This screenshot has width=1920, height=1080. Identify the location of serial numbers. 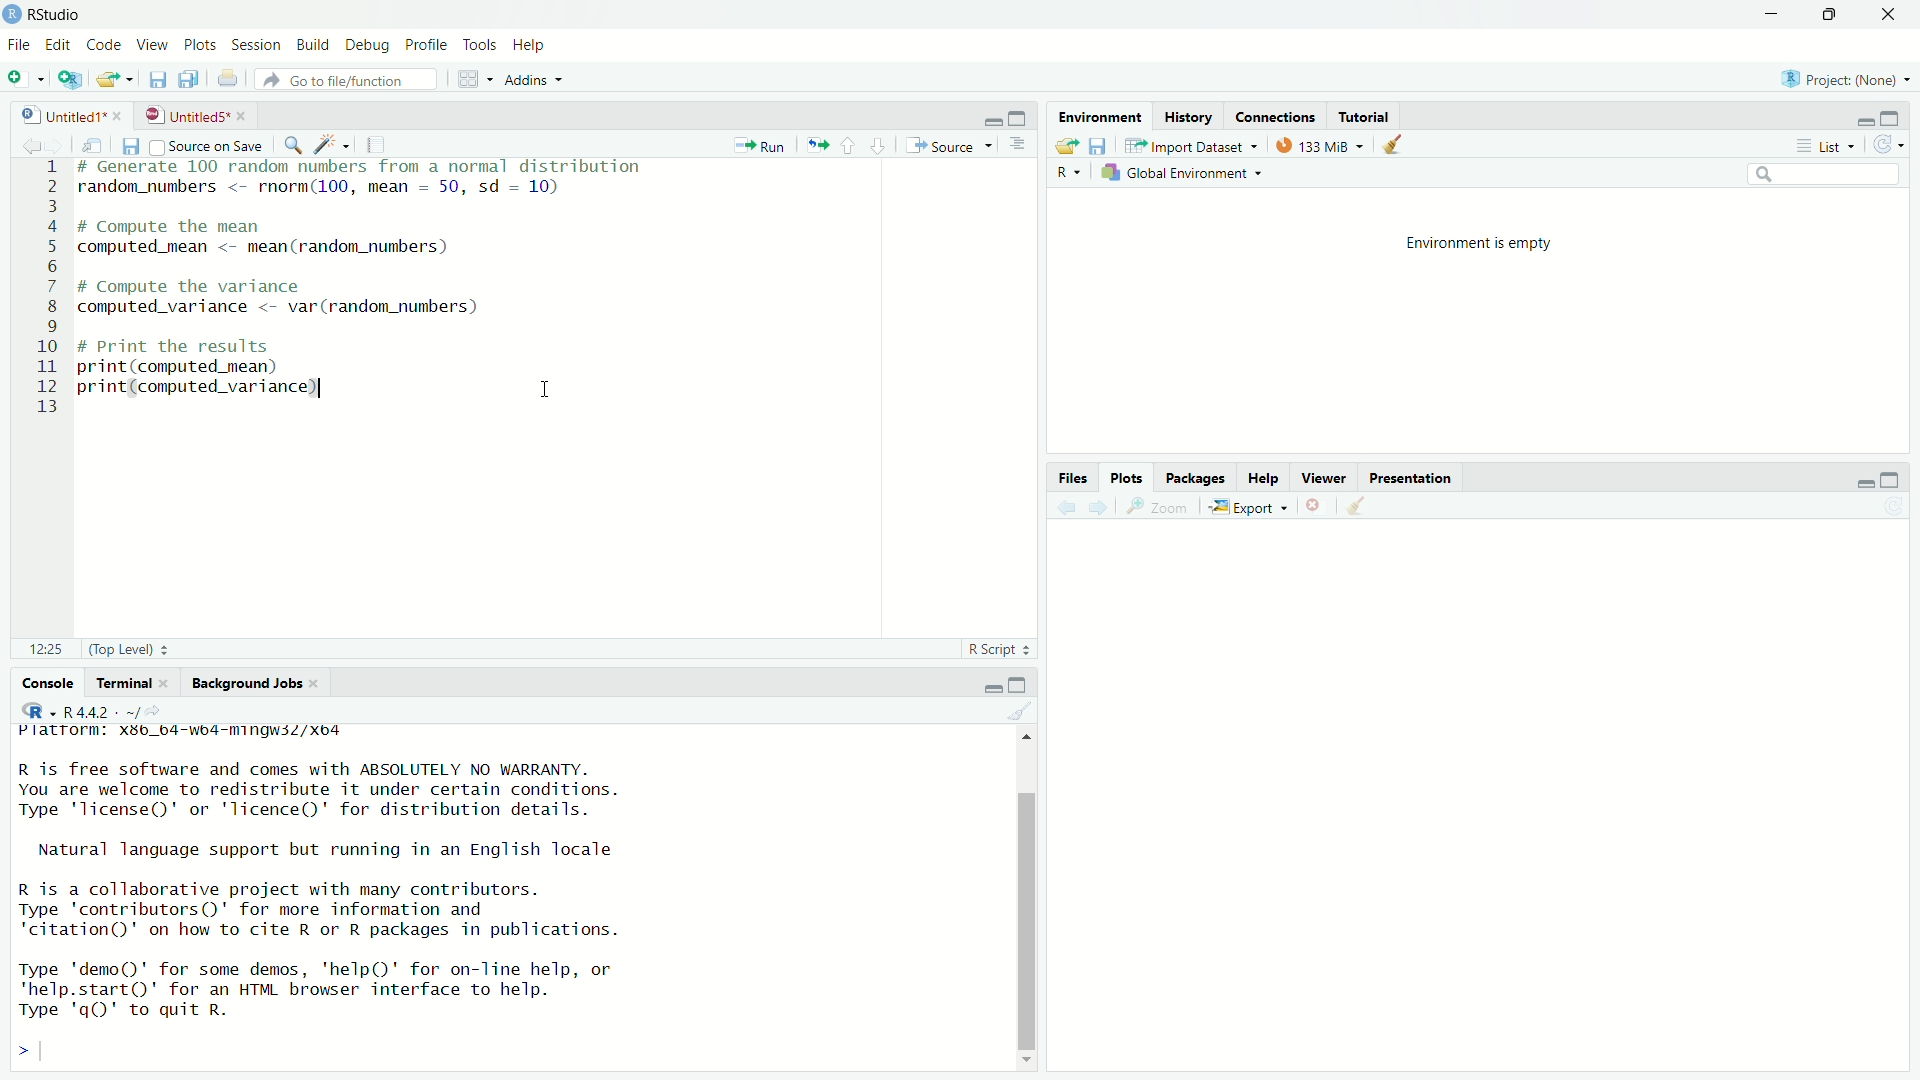
(40, 288).